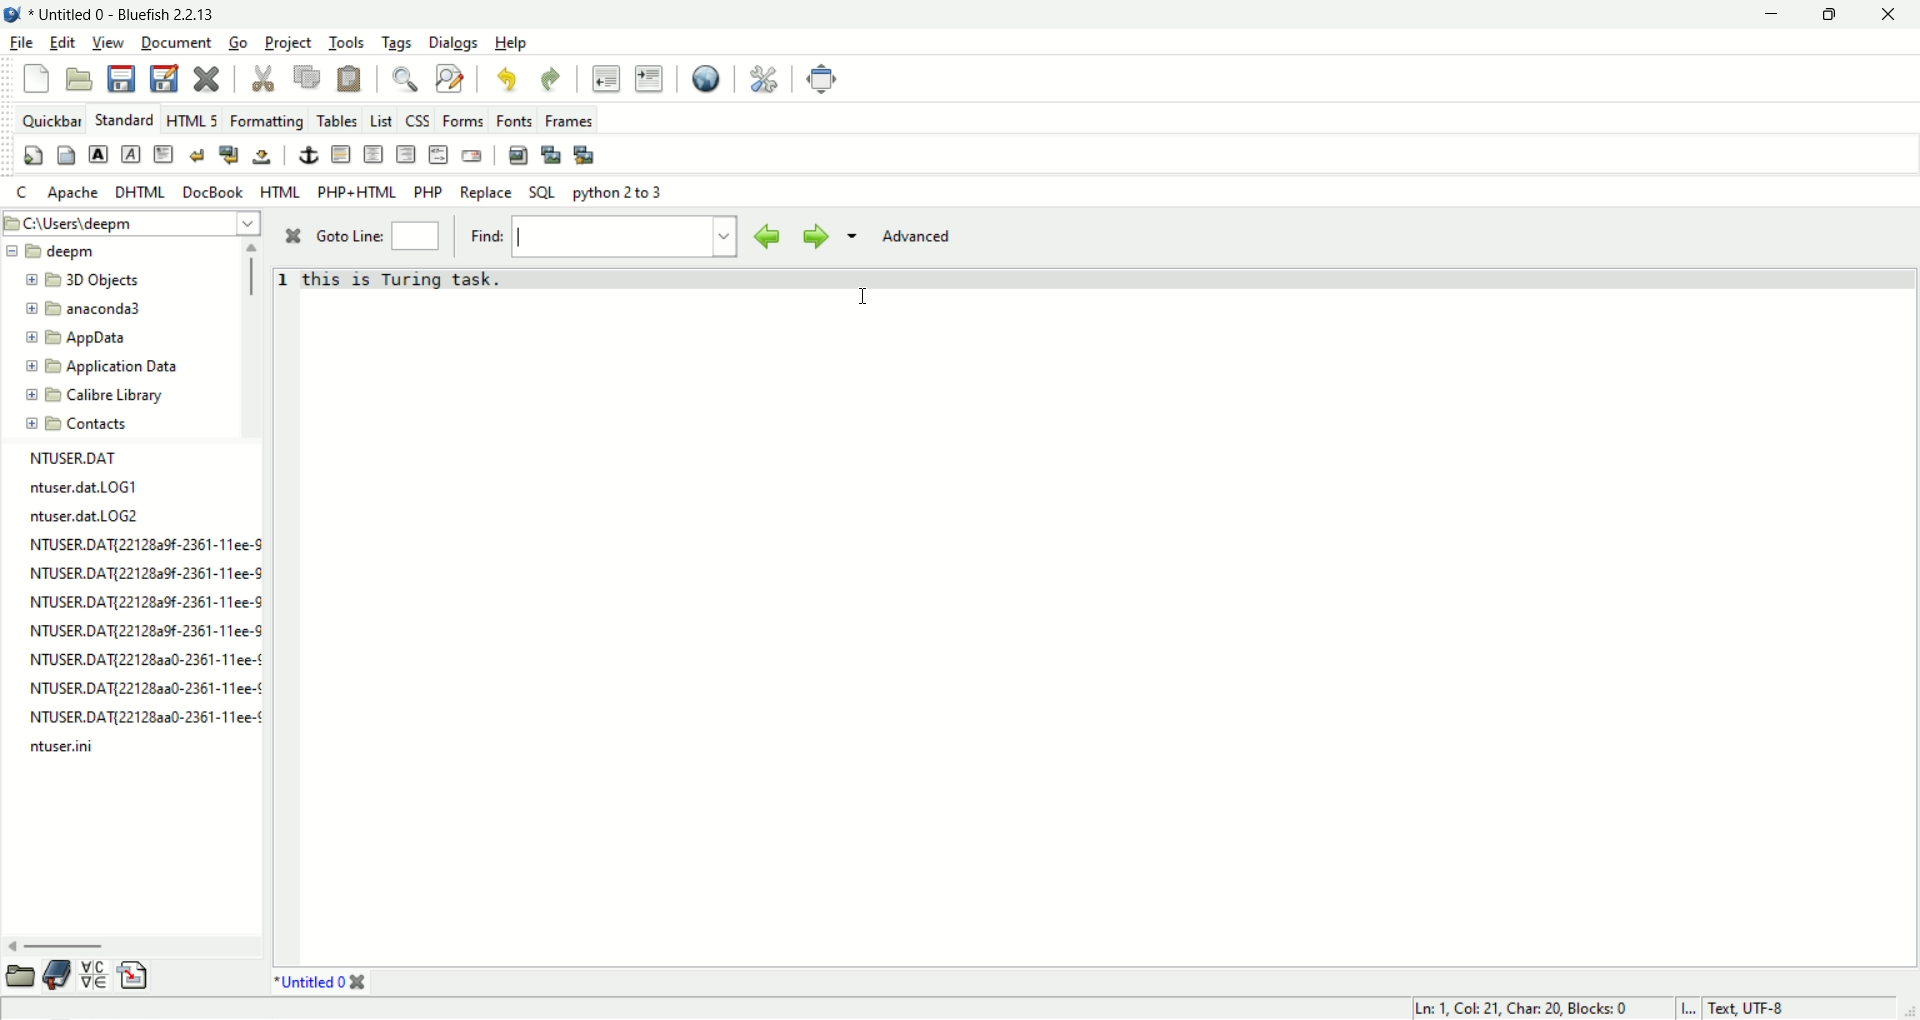 This screenshot has width=1920, height=1020. Describe the element at coordinates (605, 78) in the screenshot. I see `unident` at that location.